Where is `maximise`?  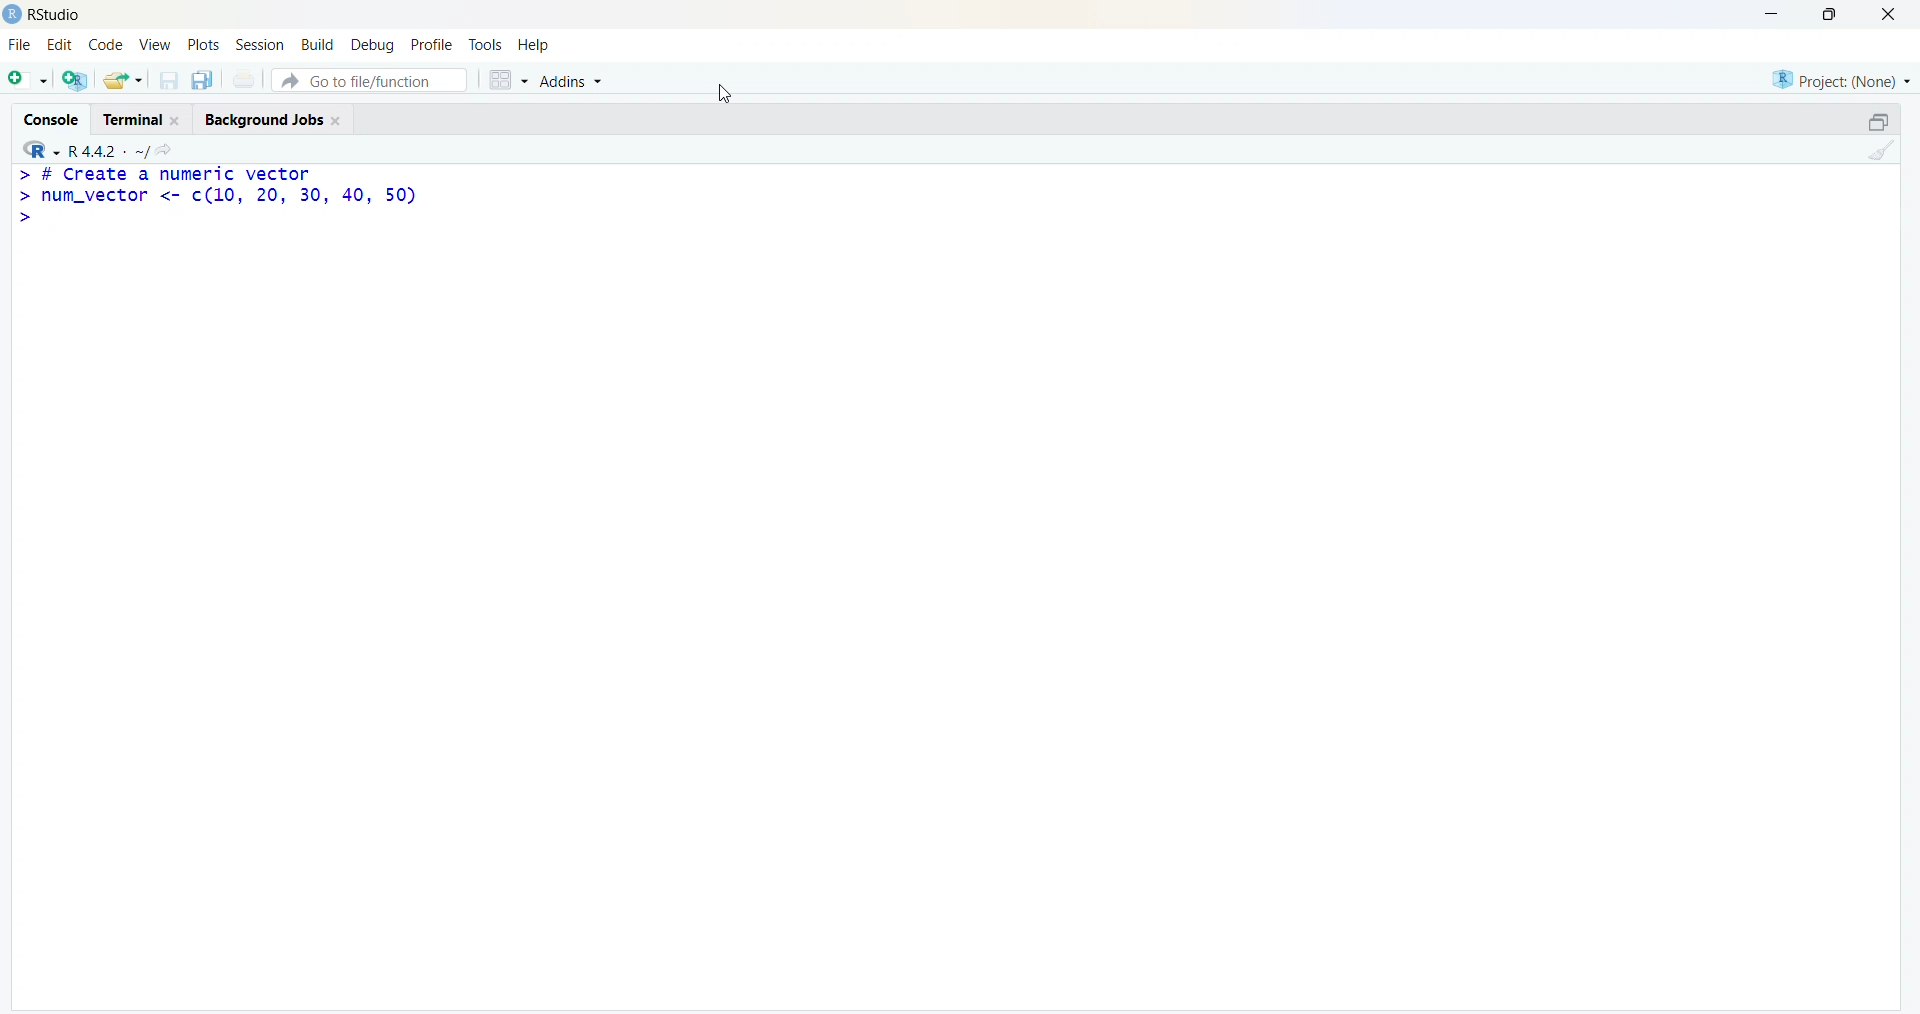 maximise is located at coordinates (1830, 13).